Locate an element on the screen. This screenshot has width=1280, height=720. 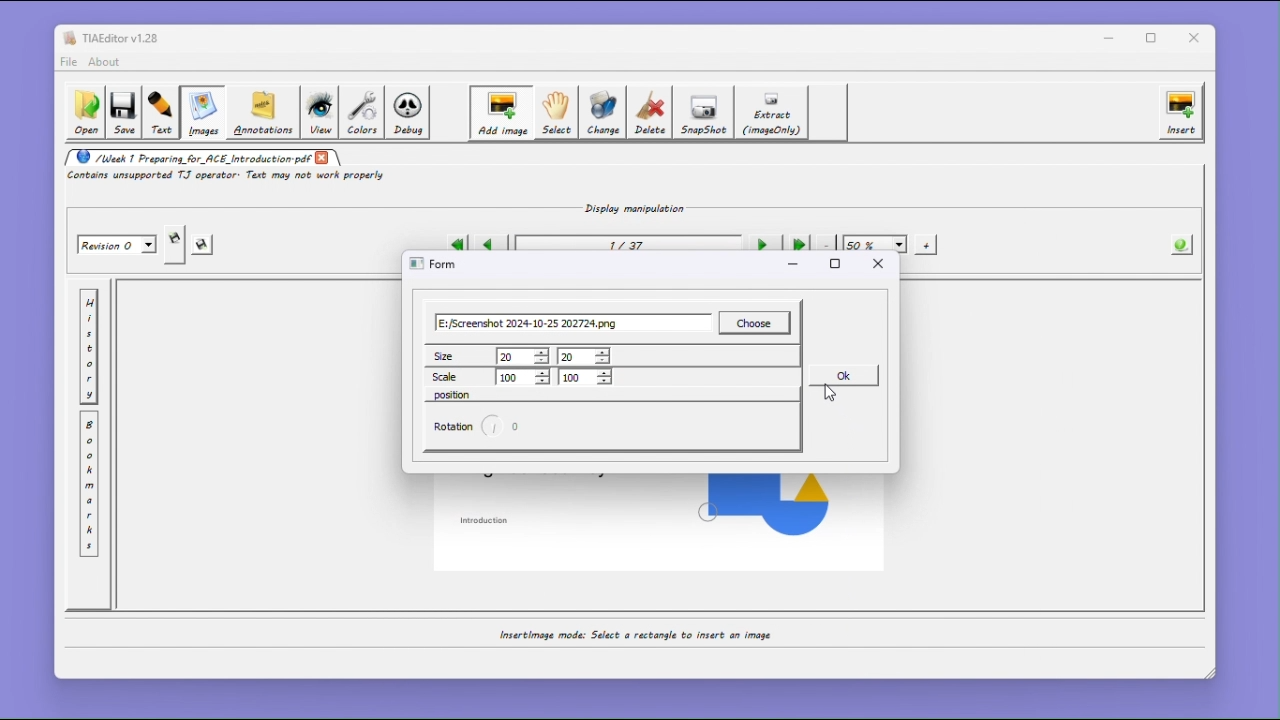
The information About the PDF opened is located at coordinates (1183, 243).